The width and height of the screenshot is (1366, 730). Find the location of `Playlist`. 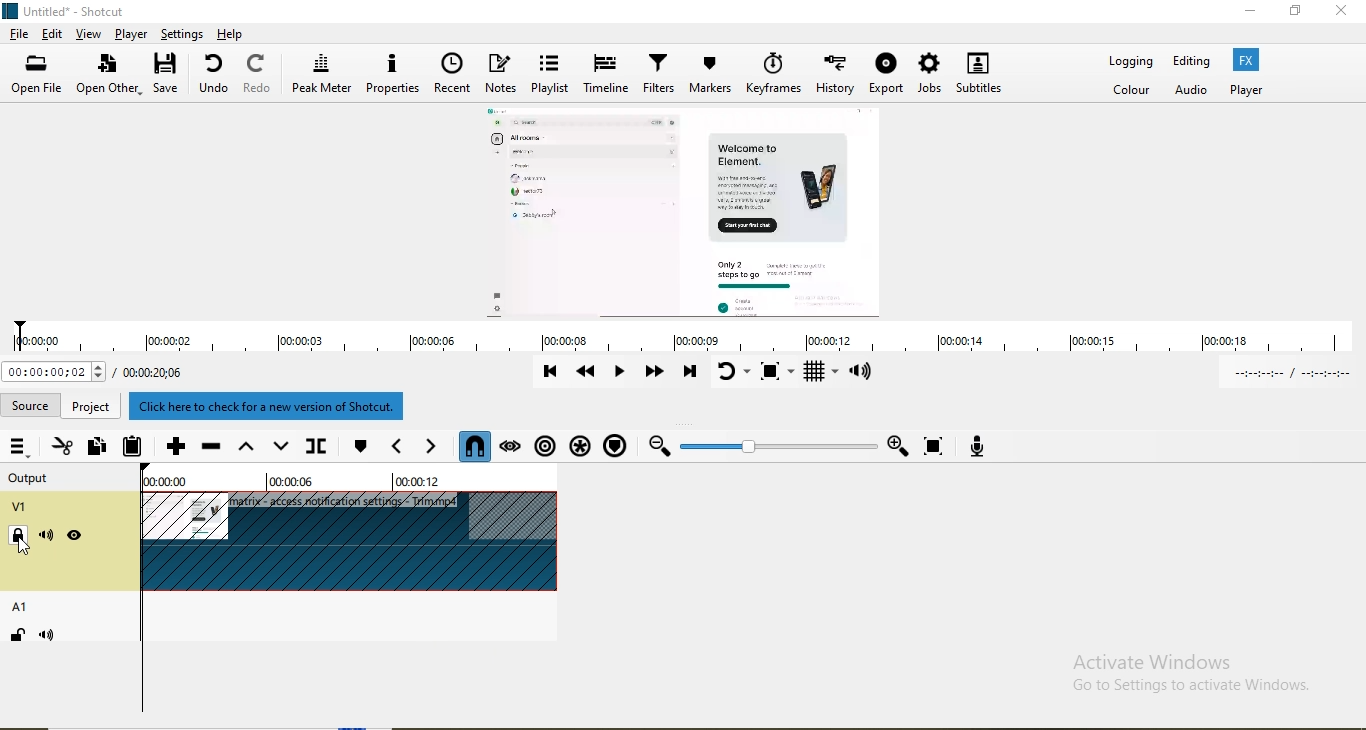

Playlist is located at coordinates (550, 77).